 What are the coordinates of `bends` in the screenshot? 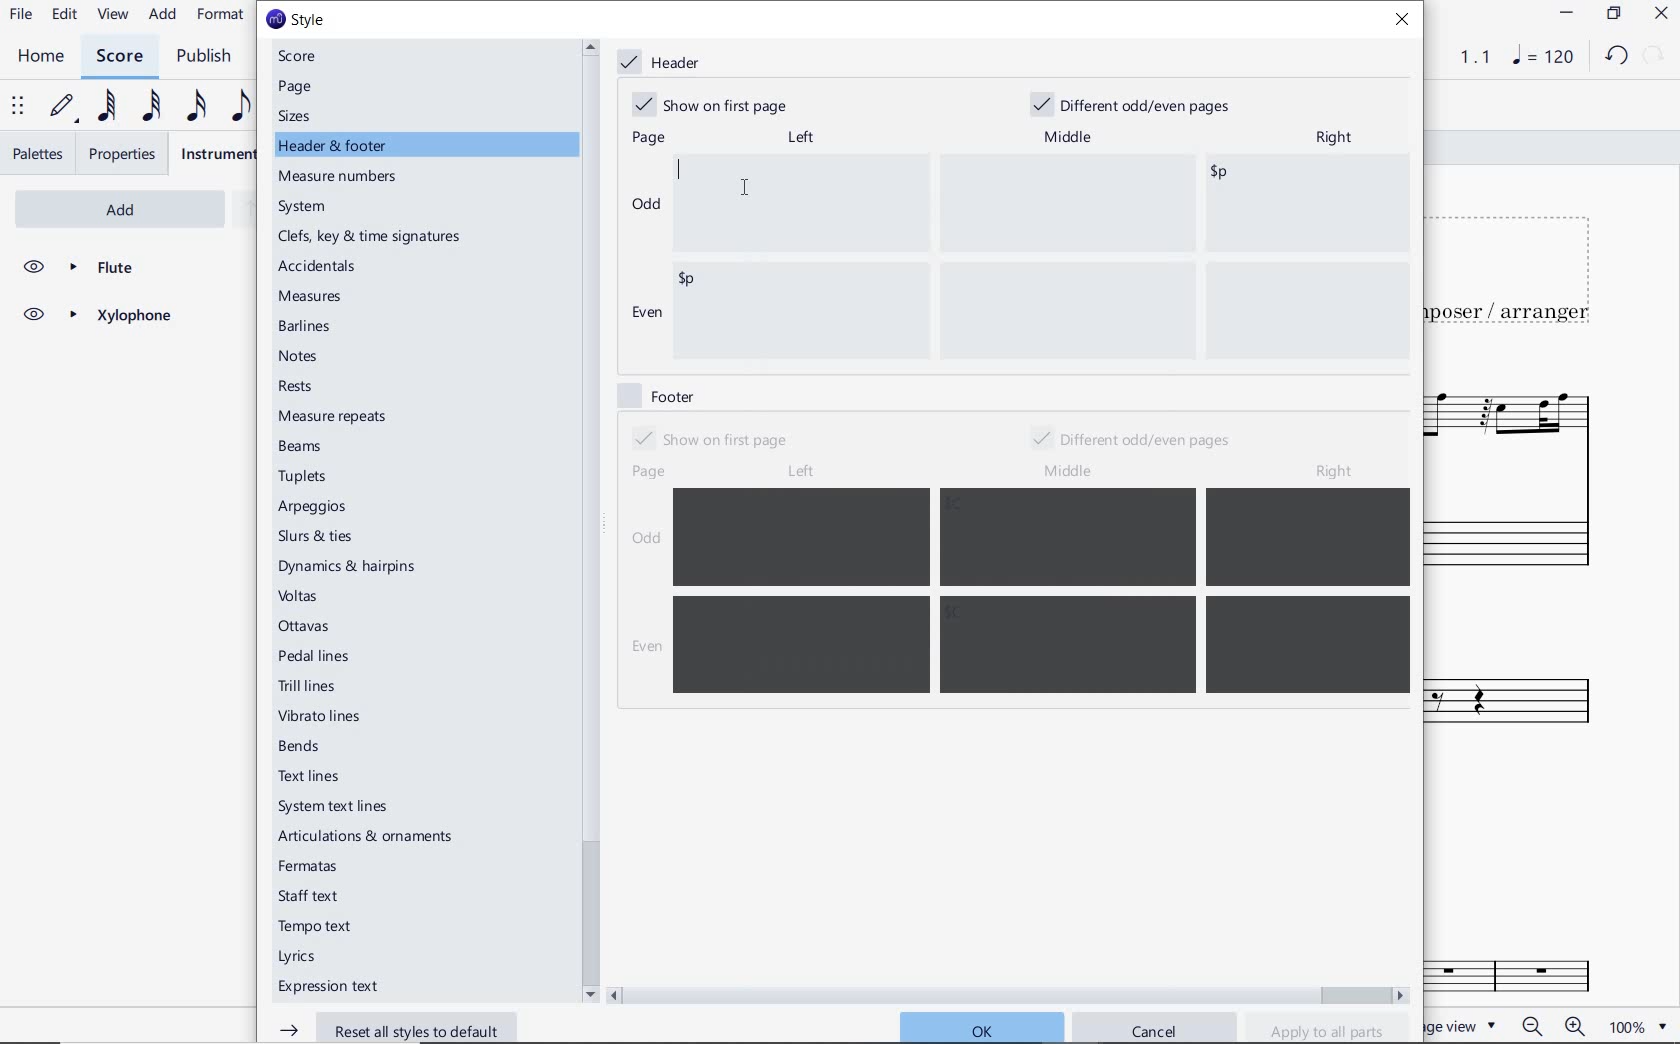 It's located at (303, 747).